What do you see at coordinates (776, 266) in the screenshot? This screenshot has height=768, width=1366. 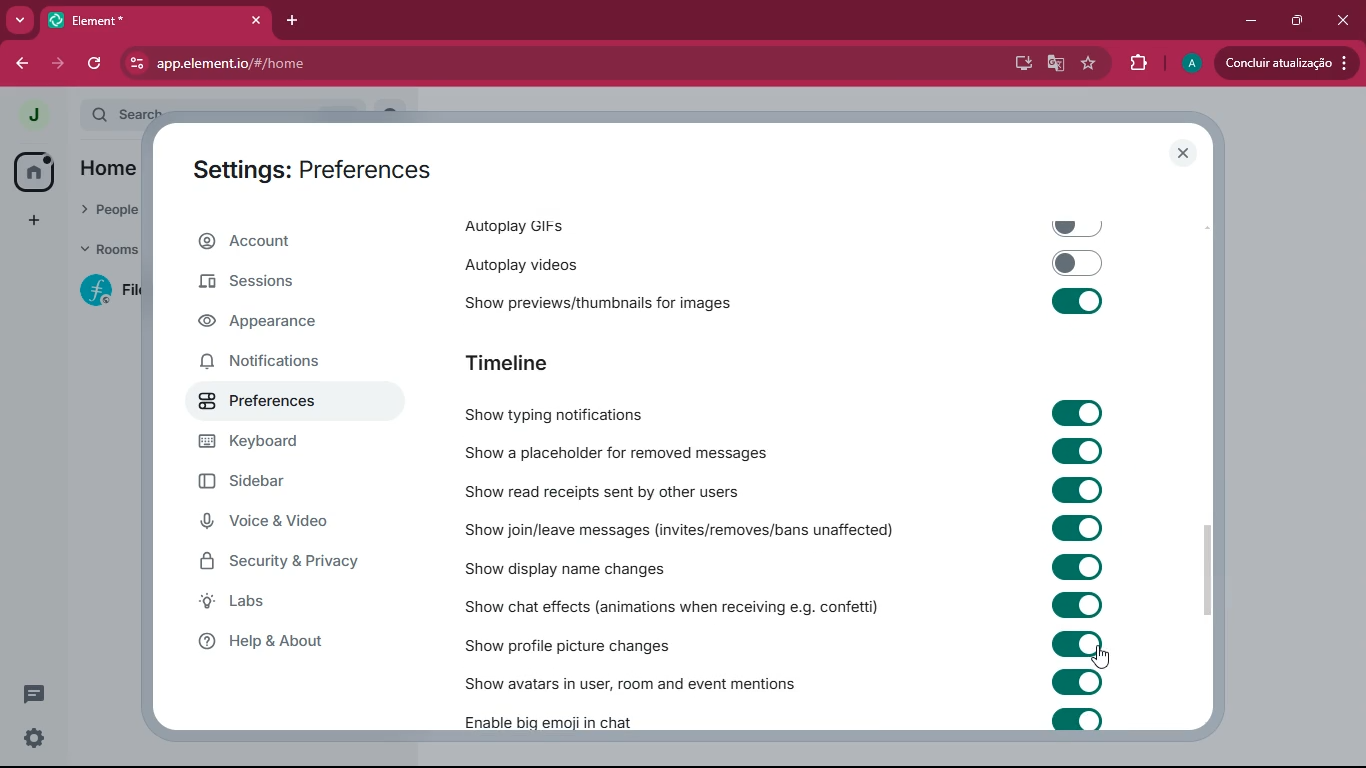 I see `autoplay videos` at bounding box center [776, 266].